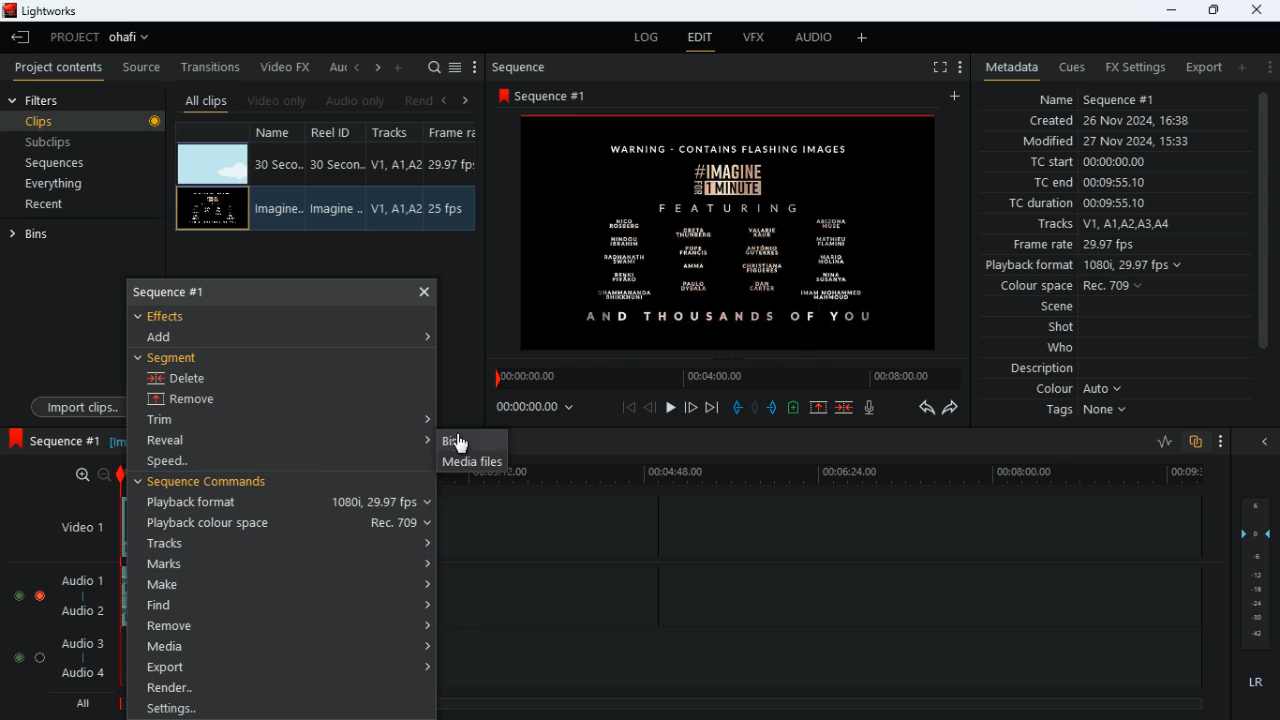  What do you see at coordinates (448, 209) in the screenshot?
I see `Frame Rate` at bounding box center [448, 209].